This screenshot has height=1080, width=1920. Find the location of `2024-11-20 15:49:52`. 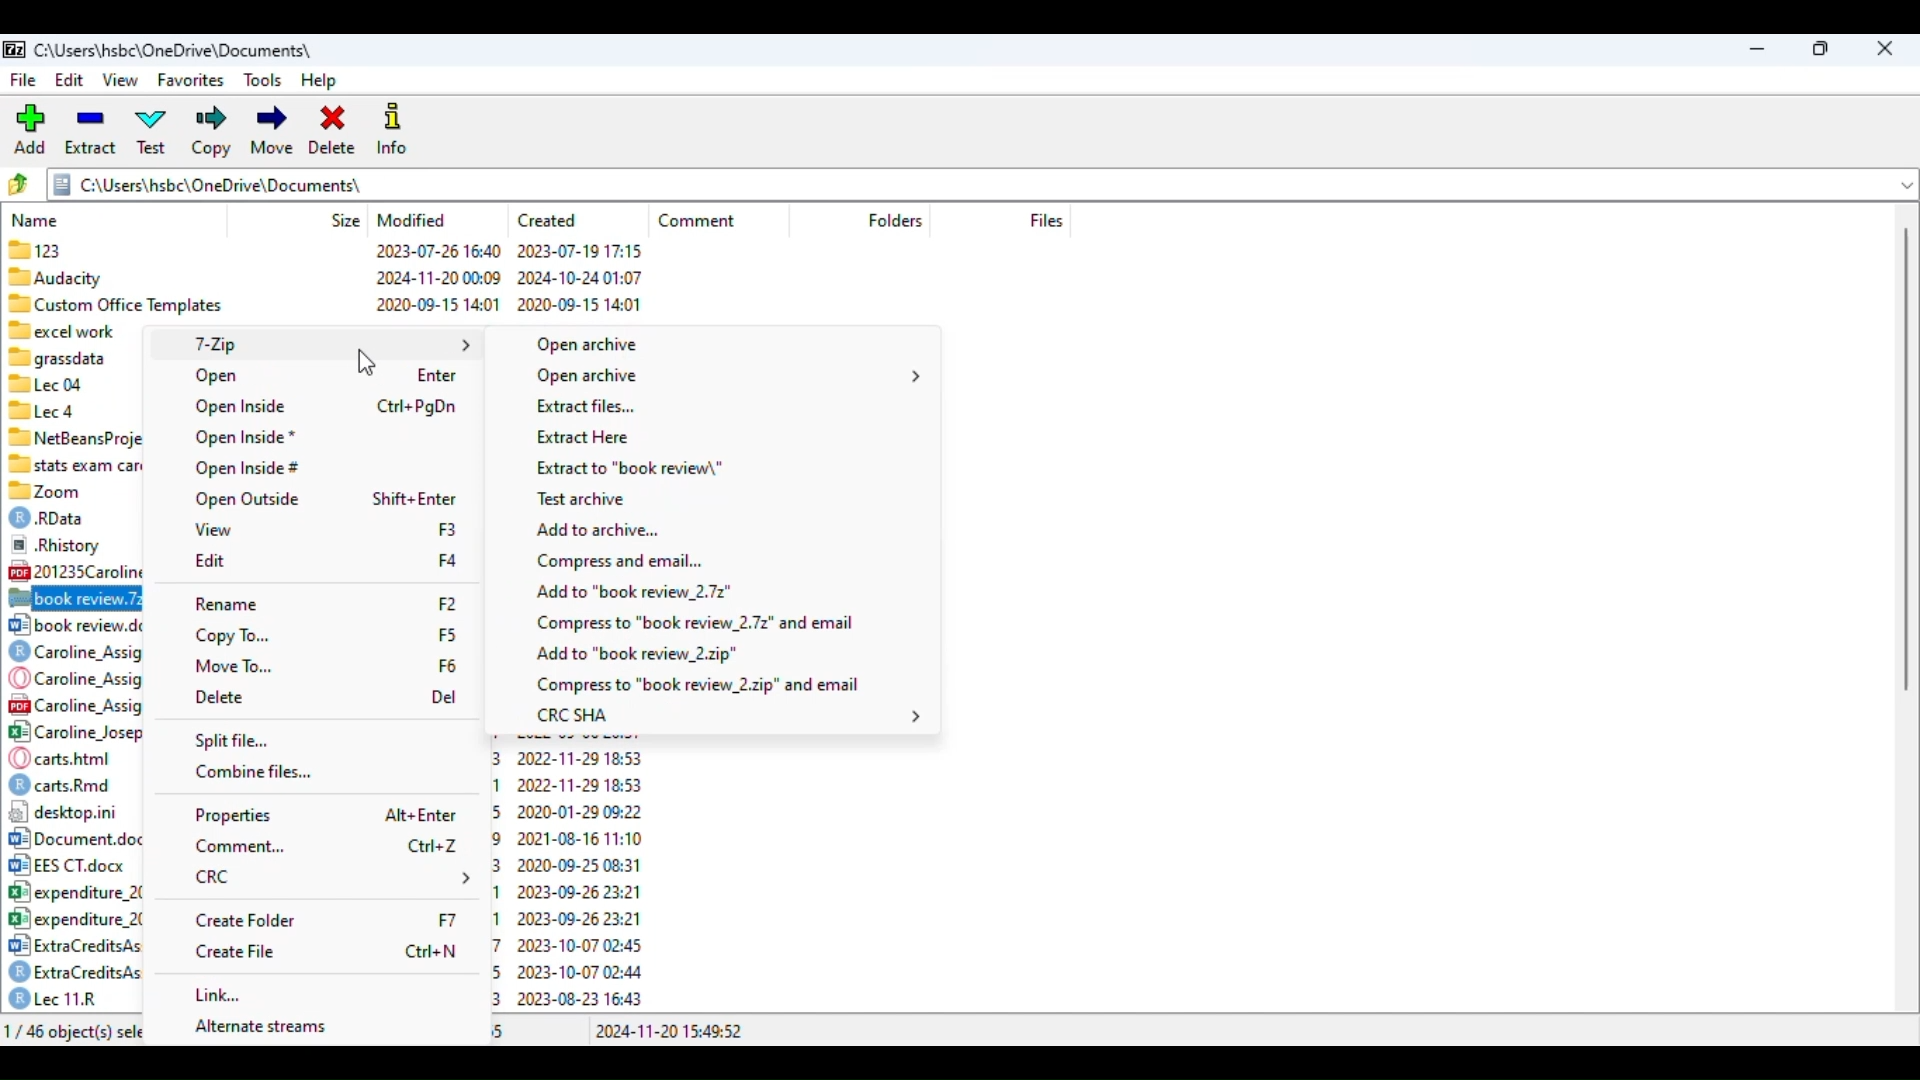

2024-11-20 15:49:52 is located at coordinates (667, 1031).